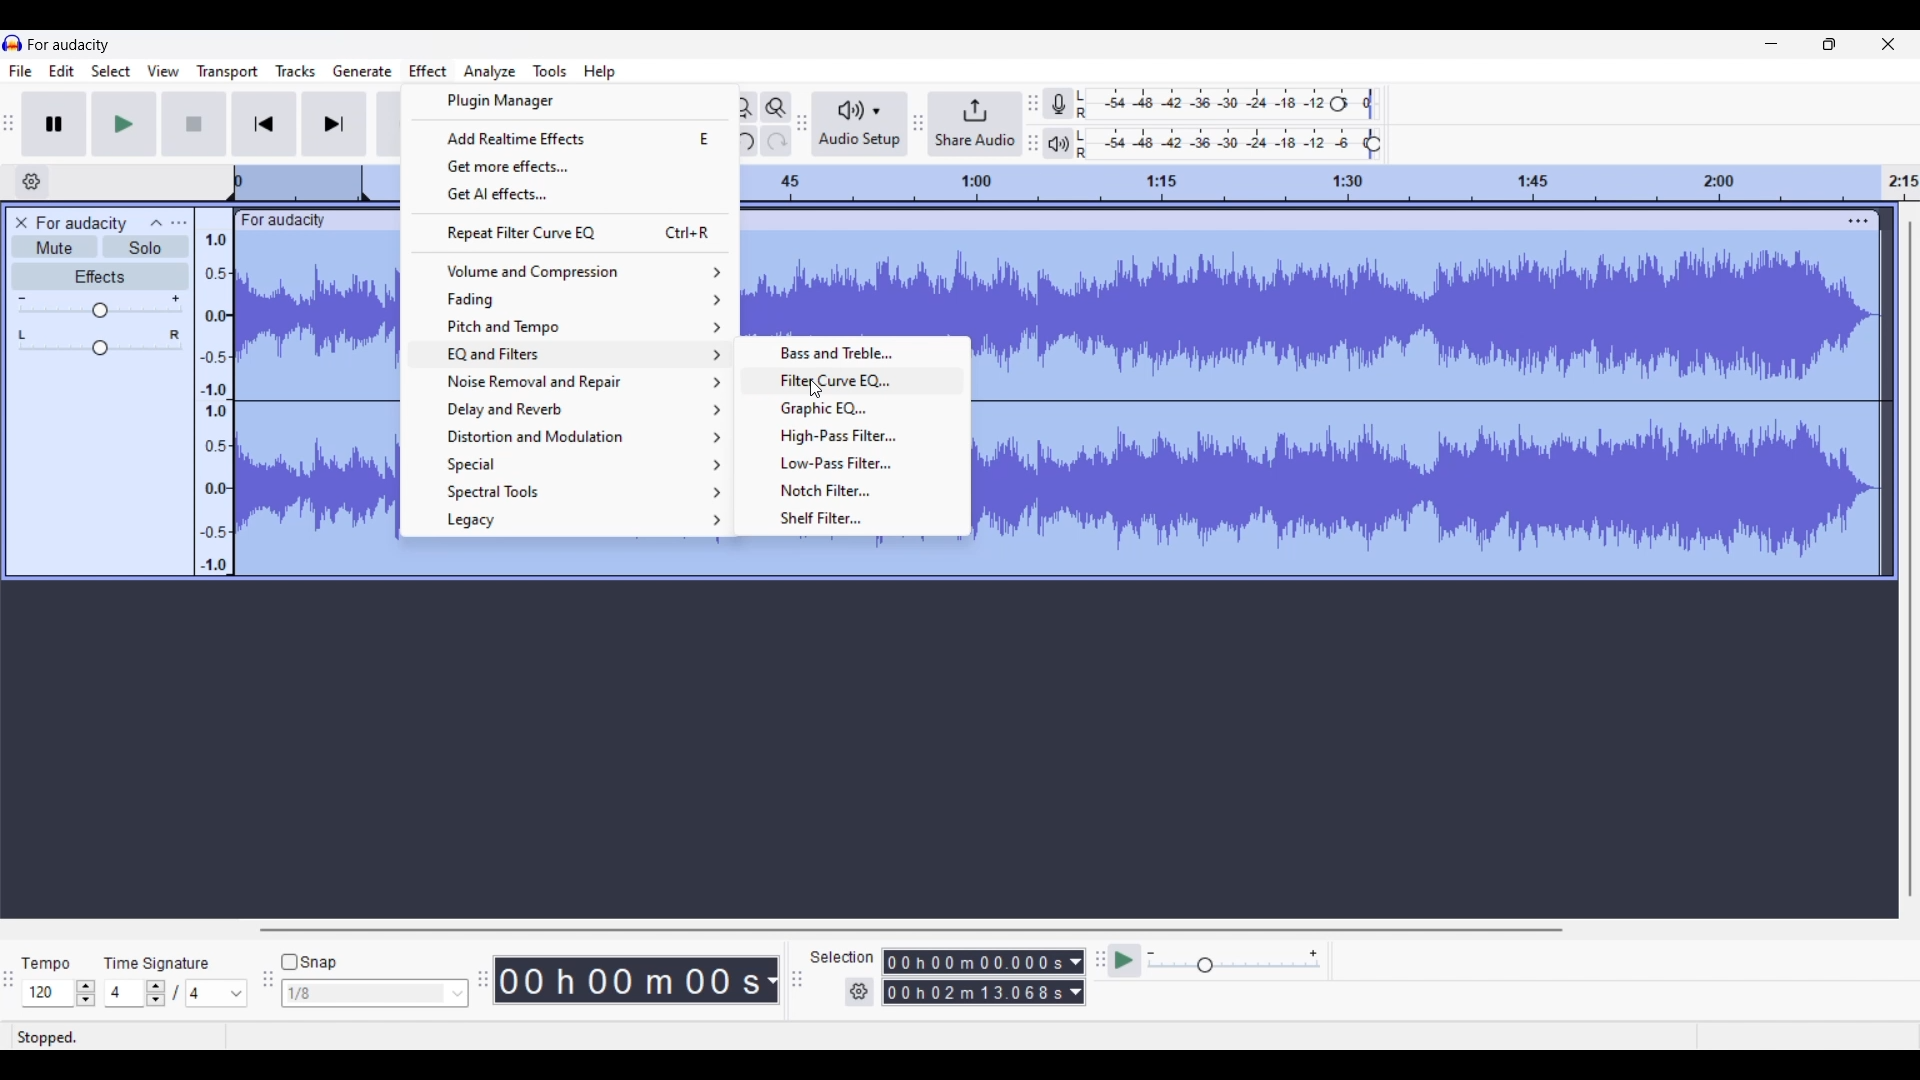 This screenshot has height=1080, width=1920. I want to click on Play-at-speed/Play-at-speed once, so click(1126, 961).